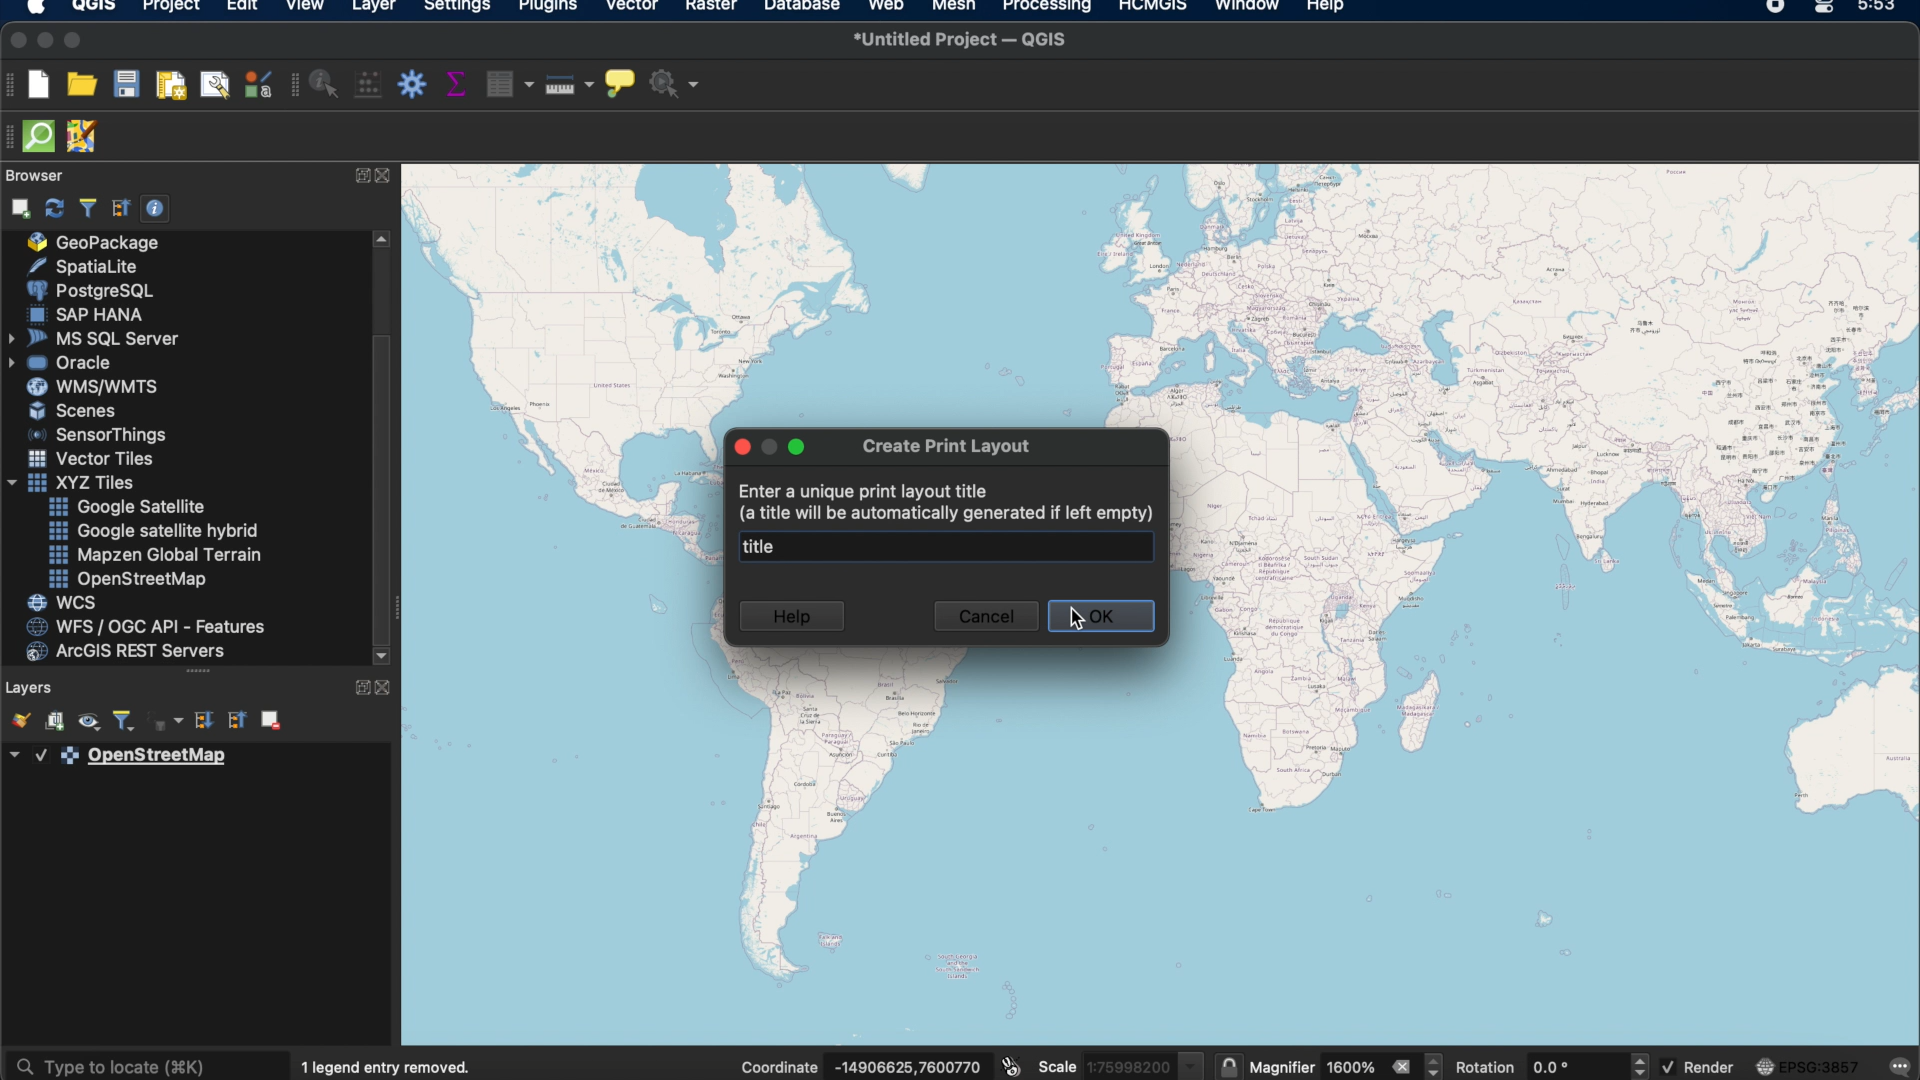  Describe the element at coordinates (365, 82) in the screenshot. I see `open field calculator` at that location.